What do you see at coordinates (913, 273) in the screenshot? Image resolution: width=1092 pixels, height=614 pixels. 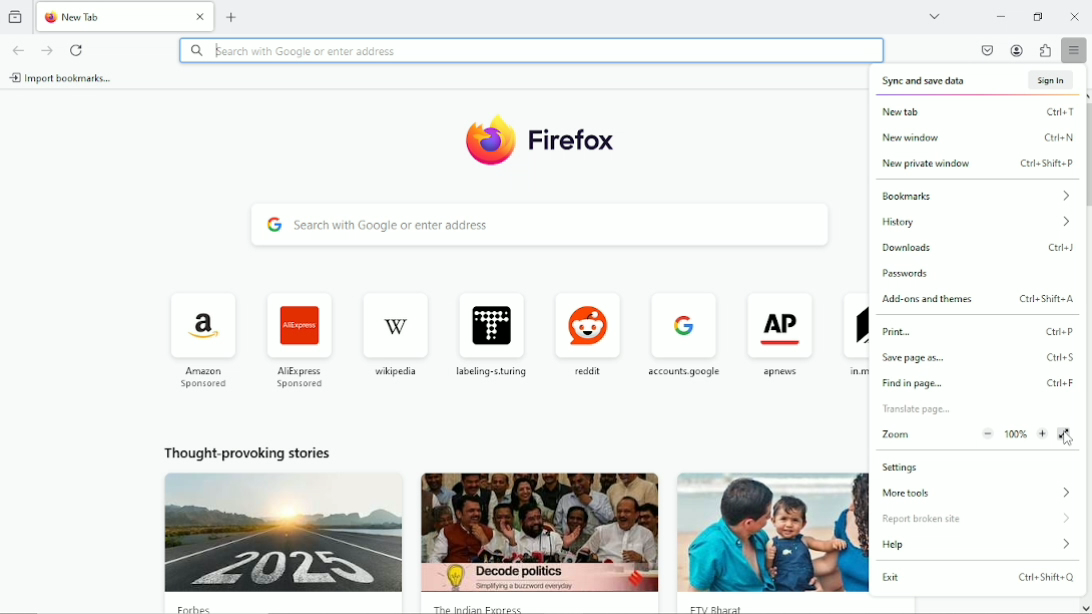 I see `passwords` at bounding box center [913, 273].